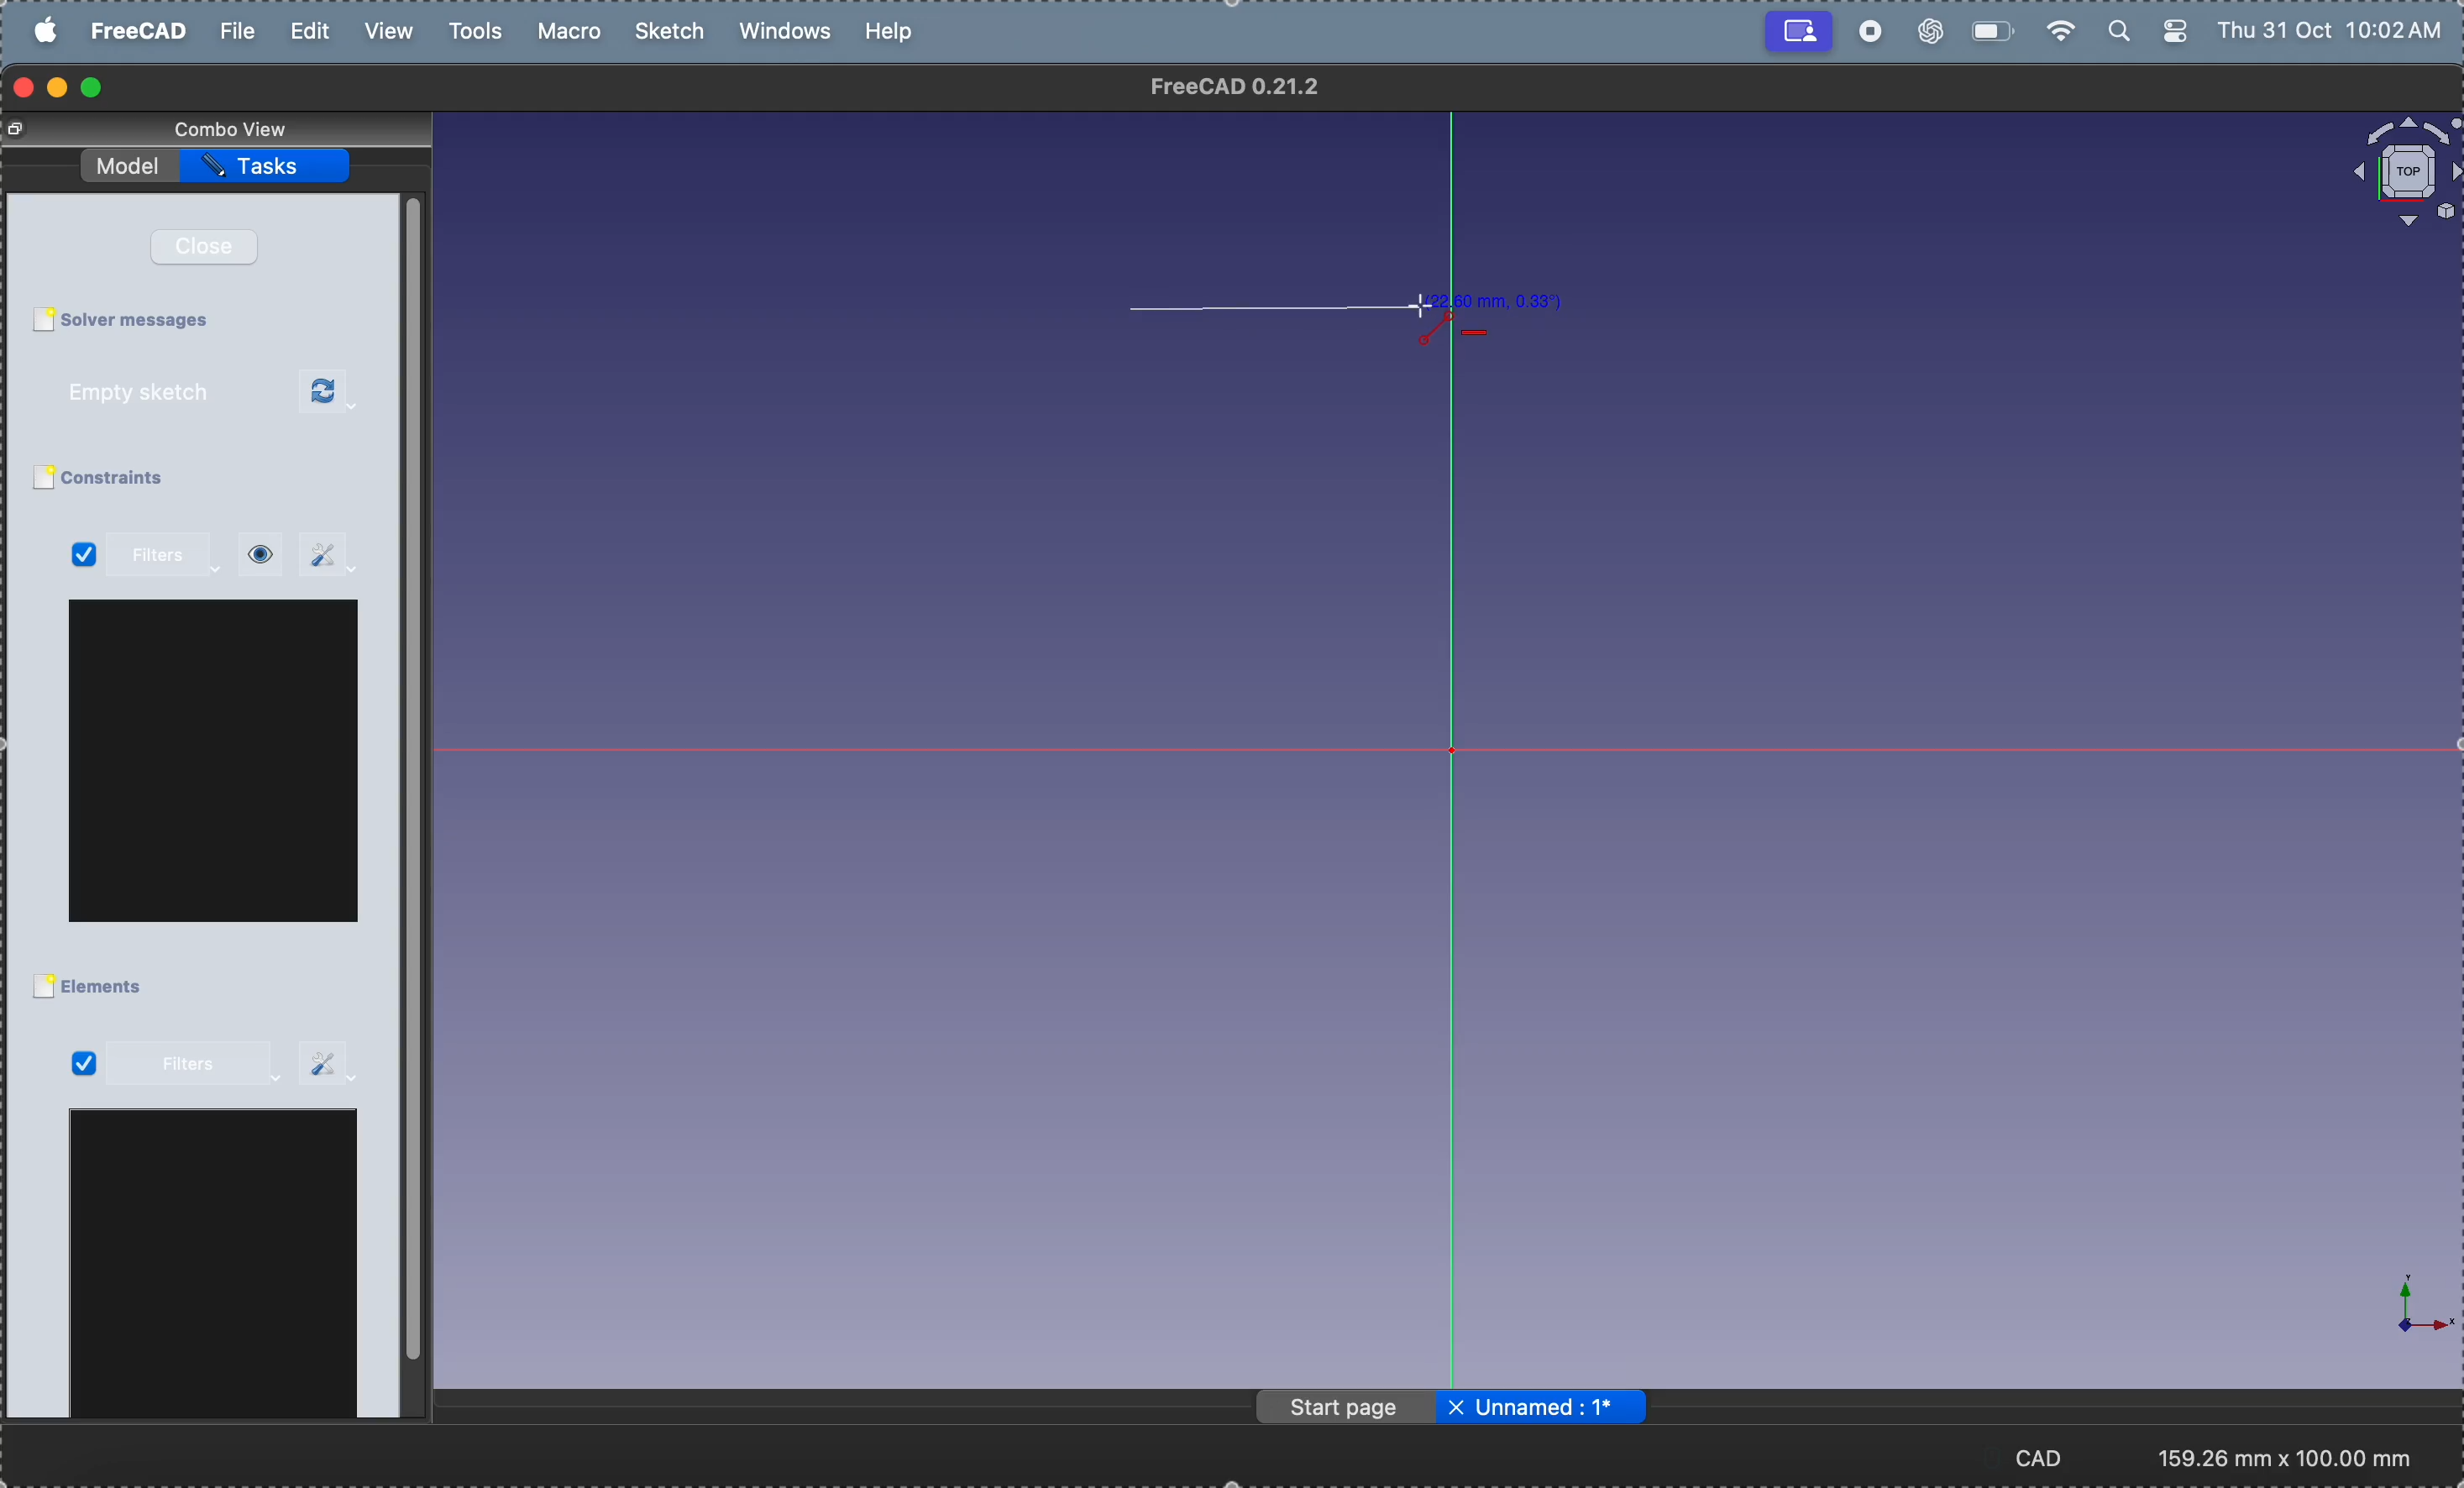  What do you see at coordinates (42, 988) in the screenshot?
I see `Checkbox` at bounding box center [42, 988].